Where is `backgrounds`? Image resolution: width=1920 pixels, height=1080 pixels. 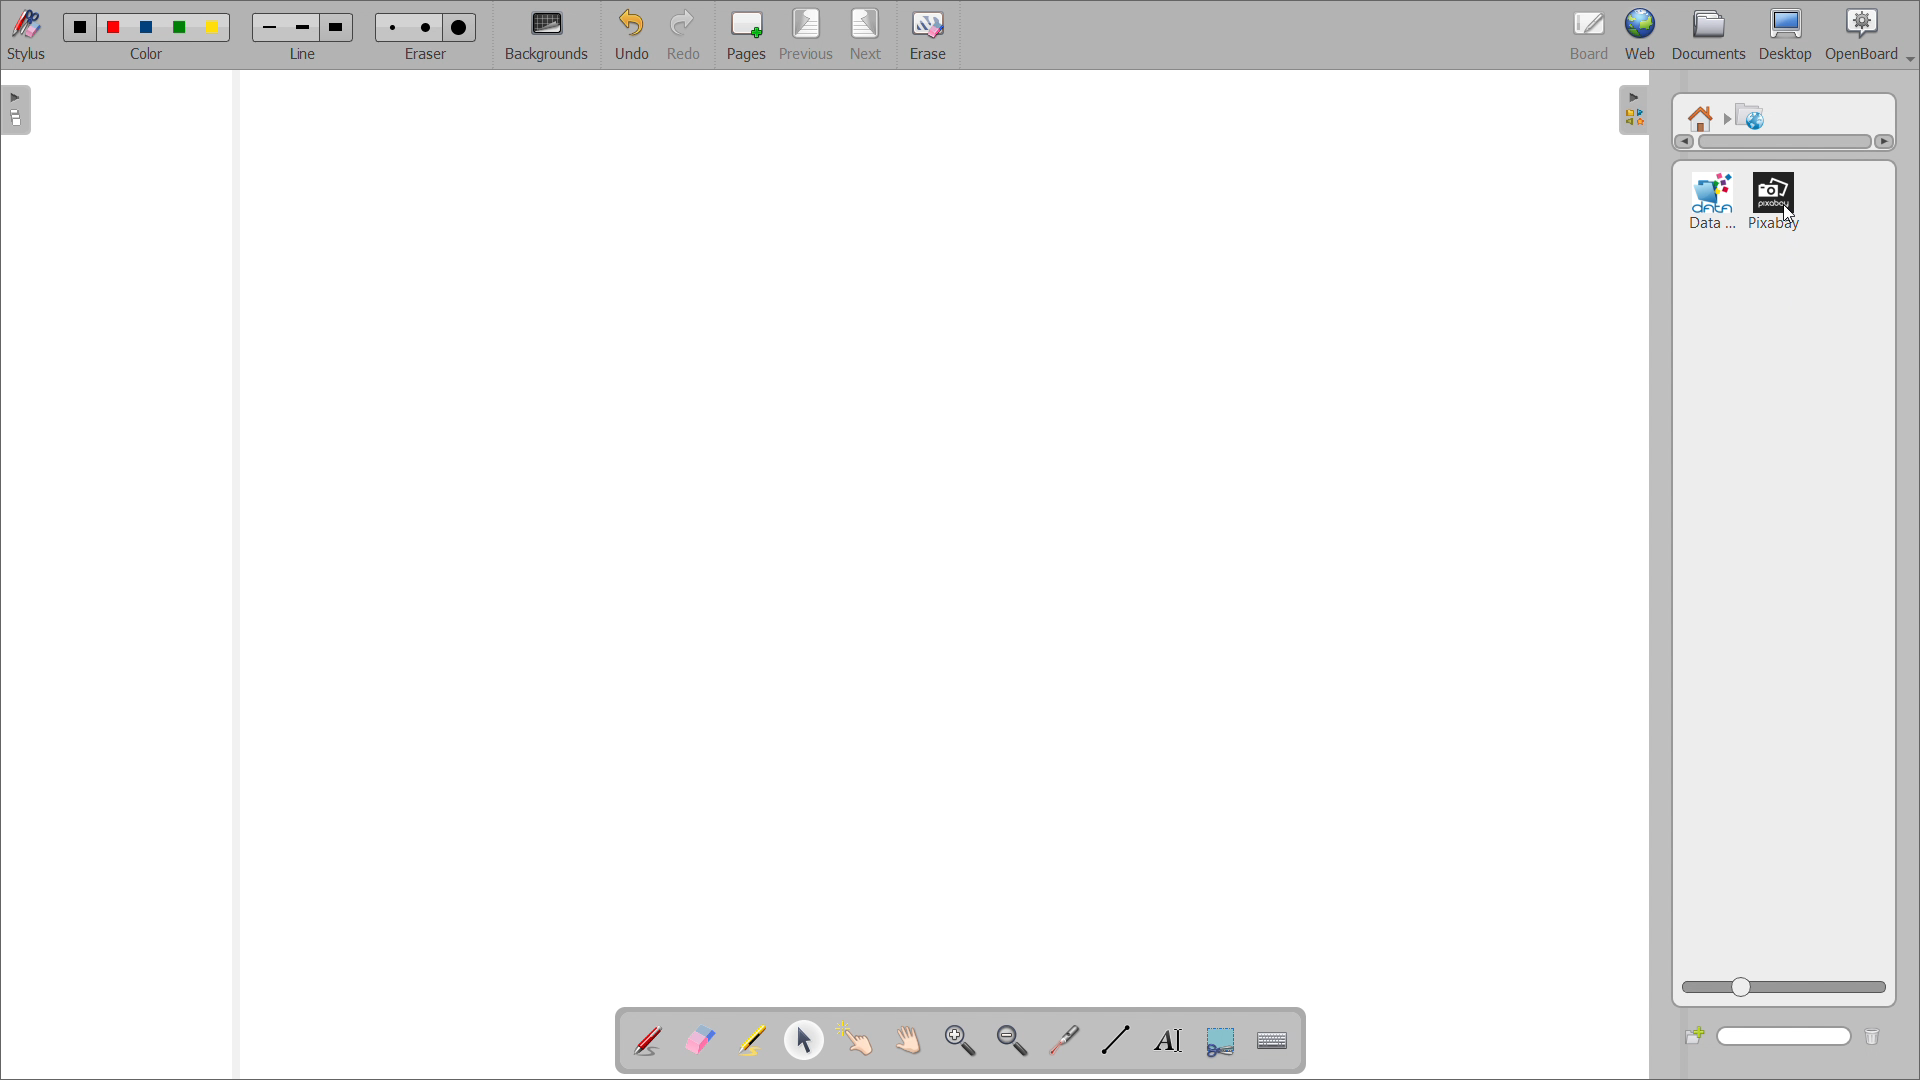 backgrounds is located at coordinates (548, 36).